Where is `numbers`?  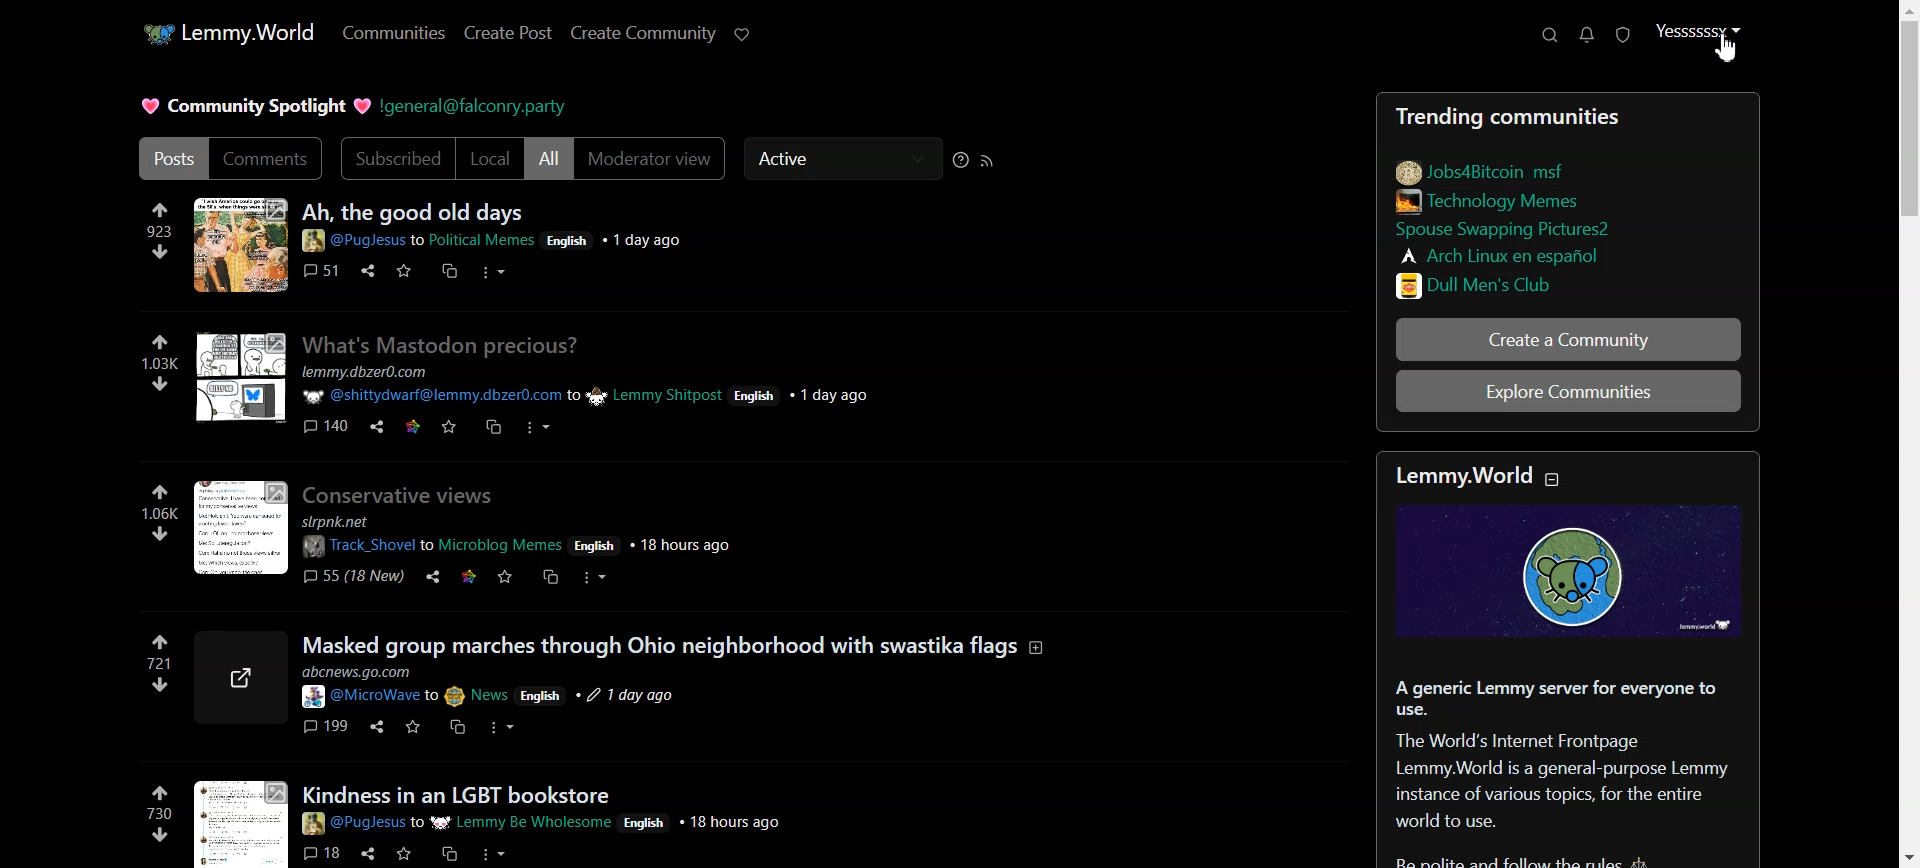 numbers is located at coordinates (157, 362).